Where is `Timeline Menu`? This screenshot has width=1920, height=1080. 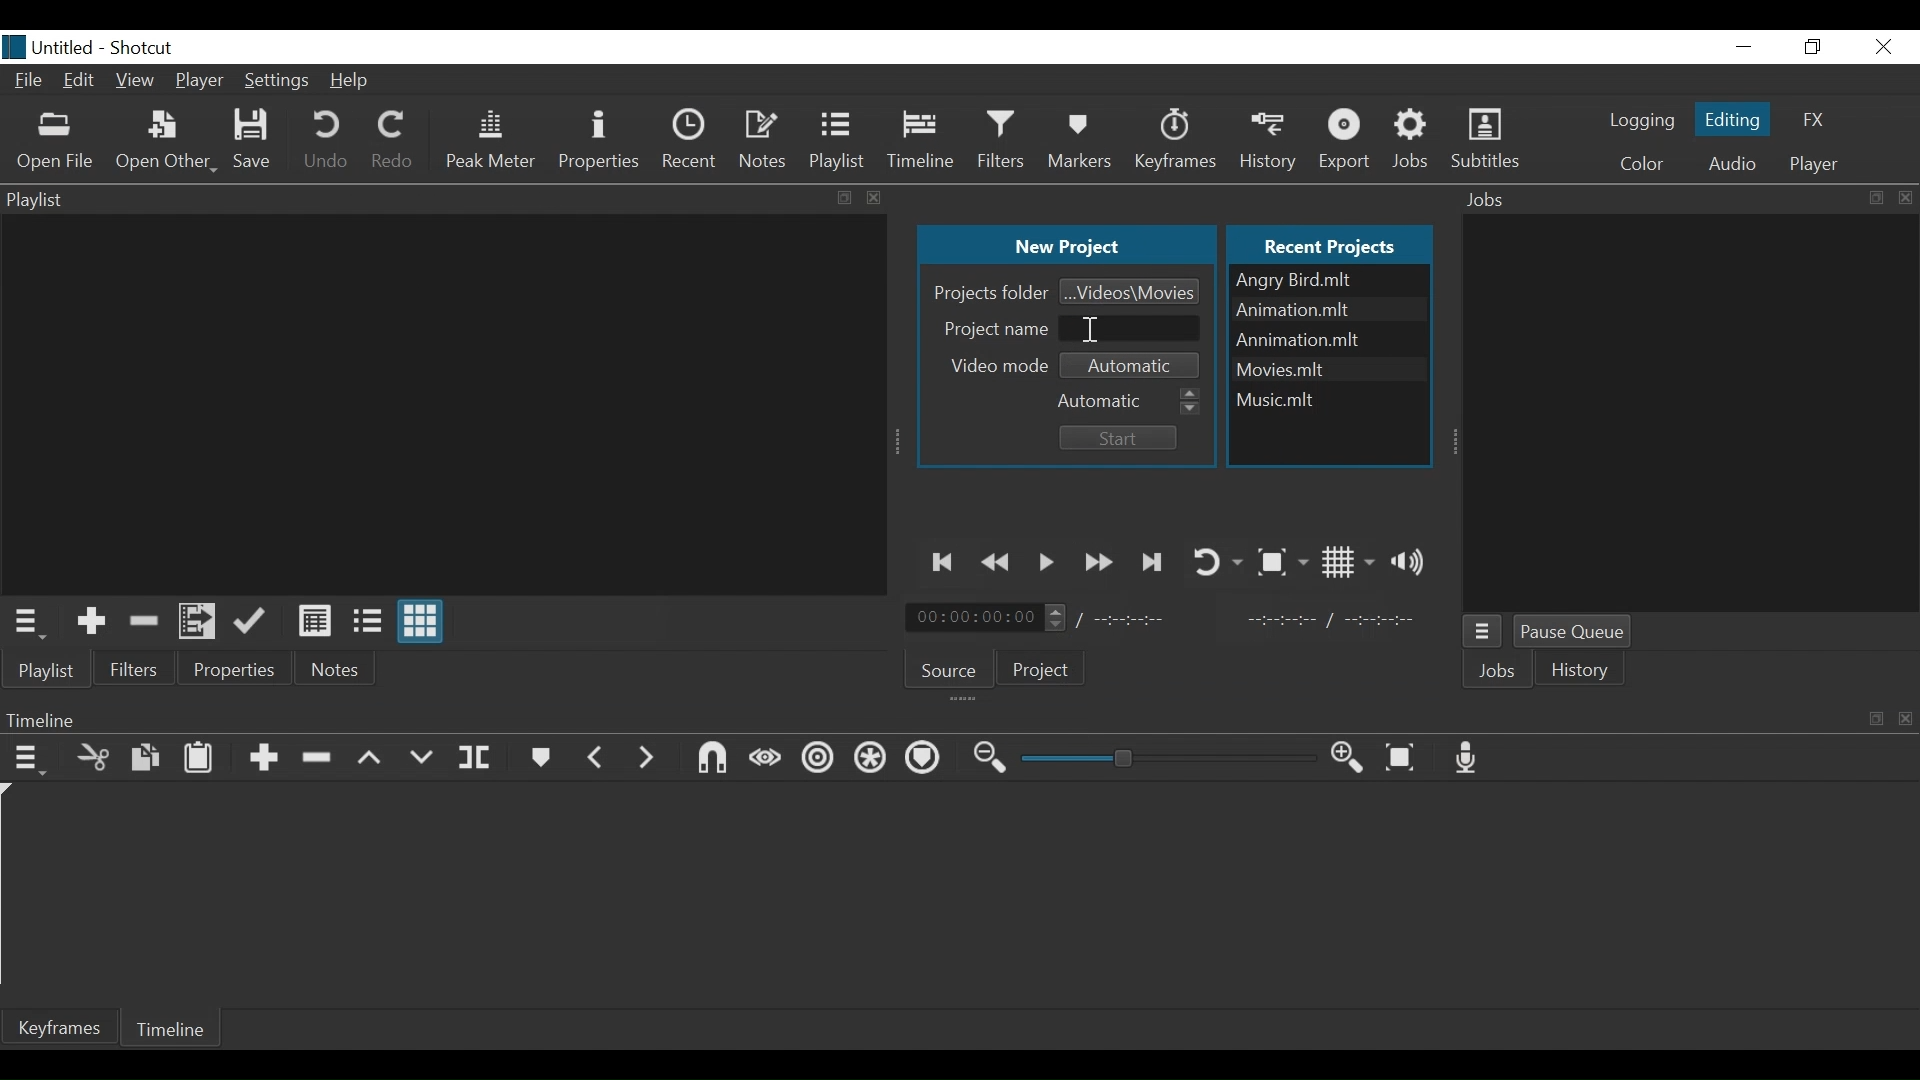 Timeline Menu is located at coordinates (29, 757).